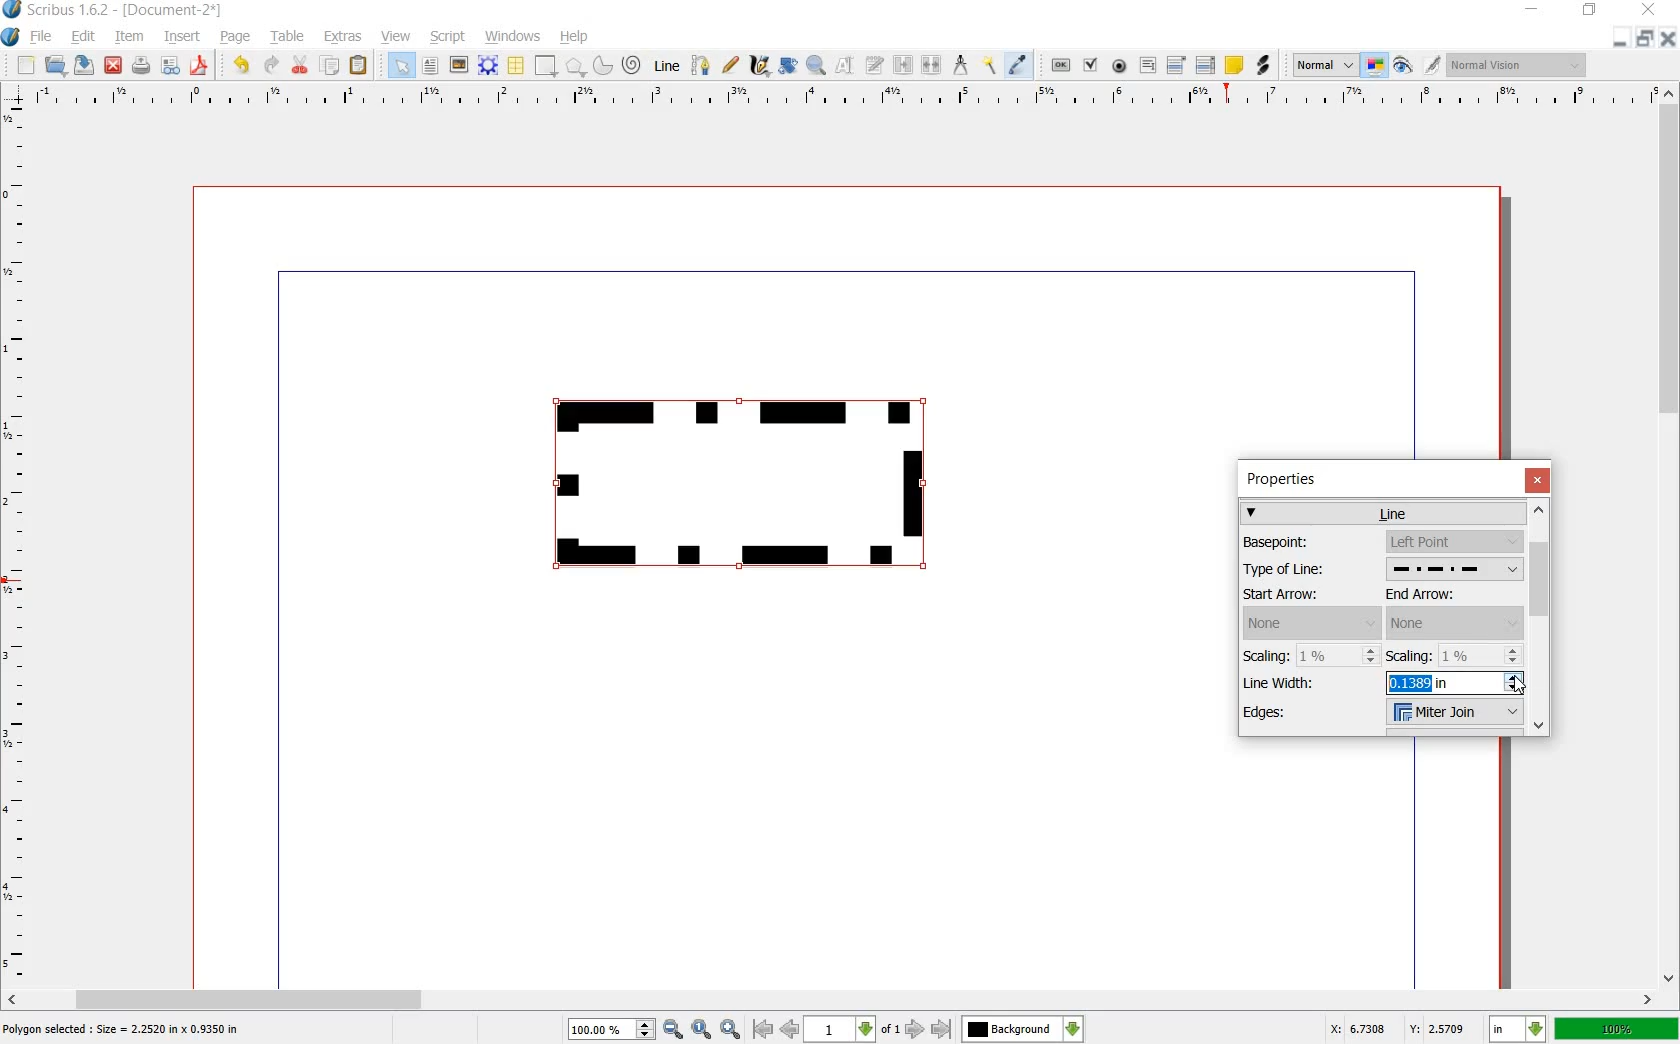 The image size is (1680, 1044). I want to click on End Arrow:, so click(1440, 595).